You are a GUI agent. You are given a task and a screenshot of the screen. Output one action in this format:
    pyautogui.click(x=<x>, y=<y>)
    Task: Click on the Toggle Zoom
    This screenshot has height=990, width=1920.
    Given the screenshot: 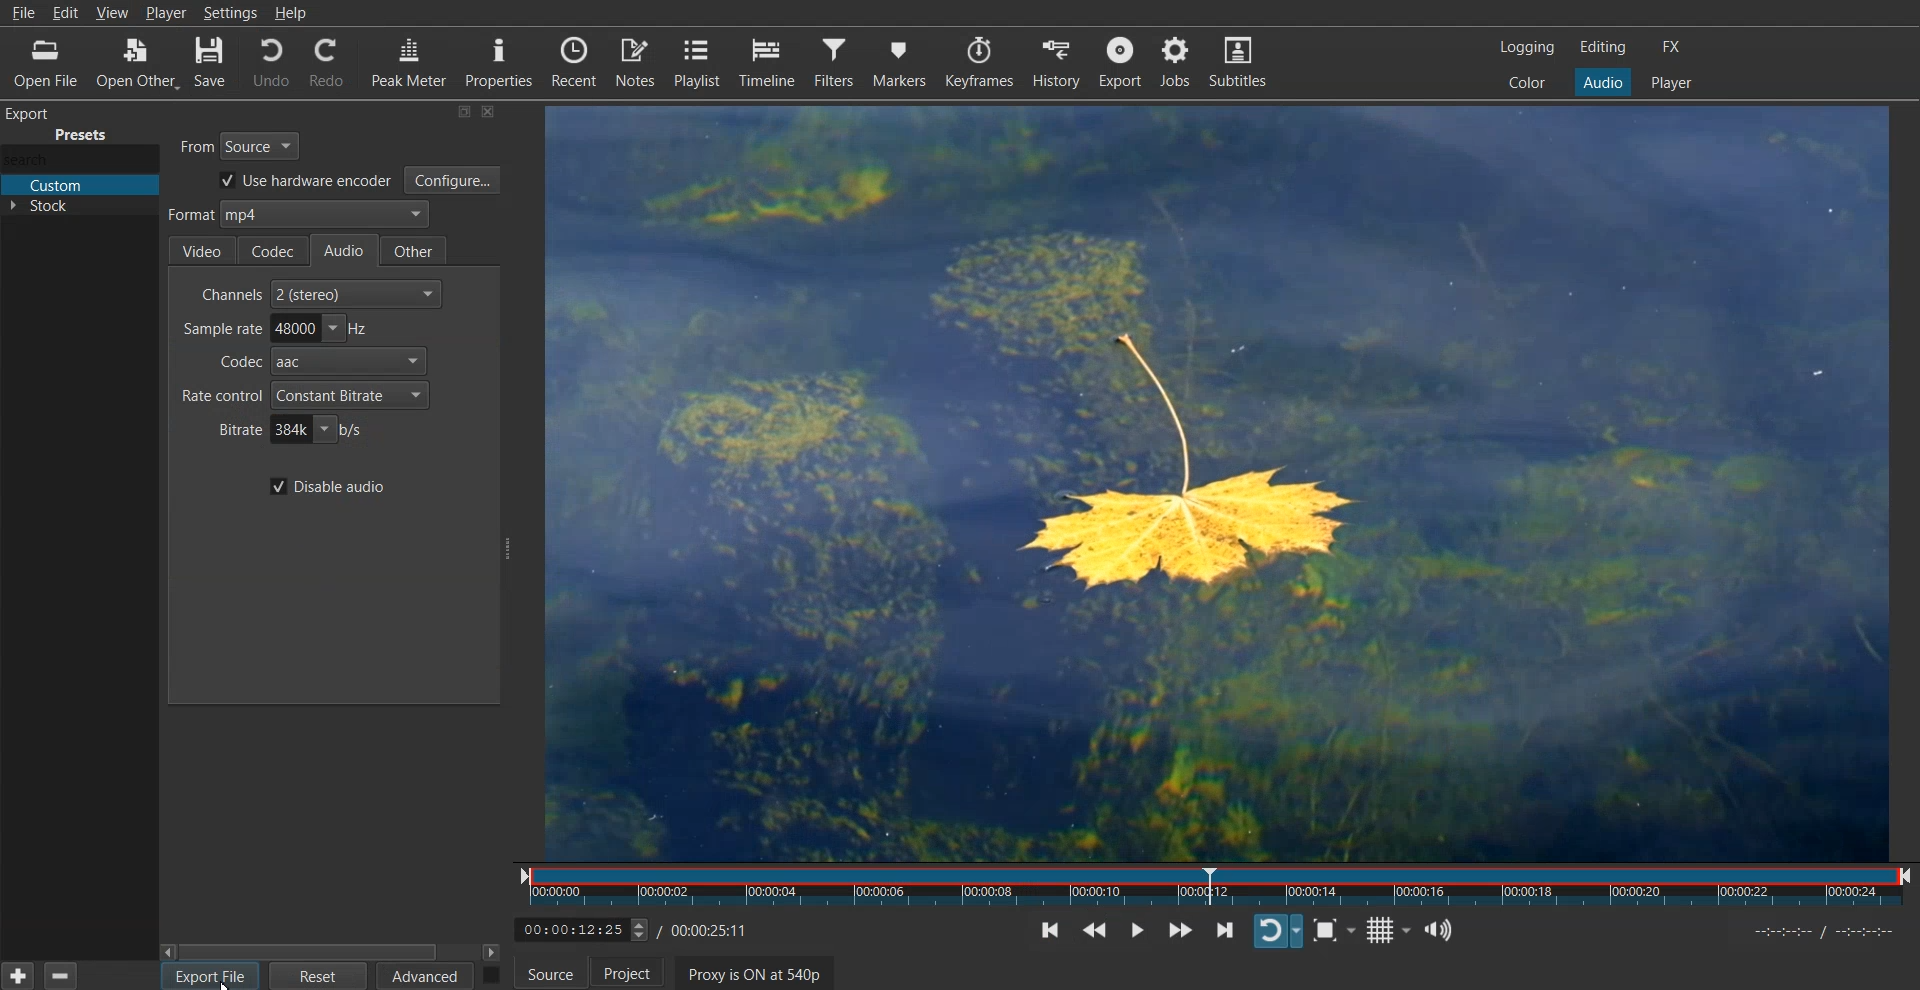 What is the action you would take?
    pyautogui.click(x=1338, y=931)
    